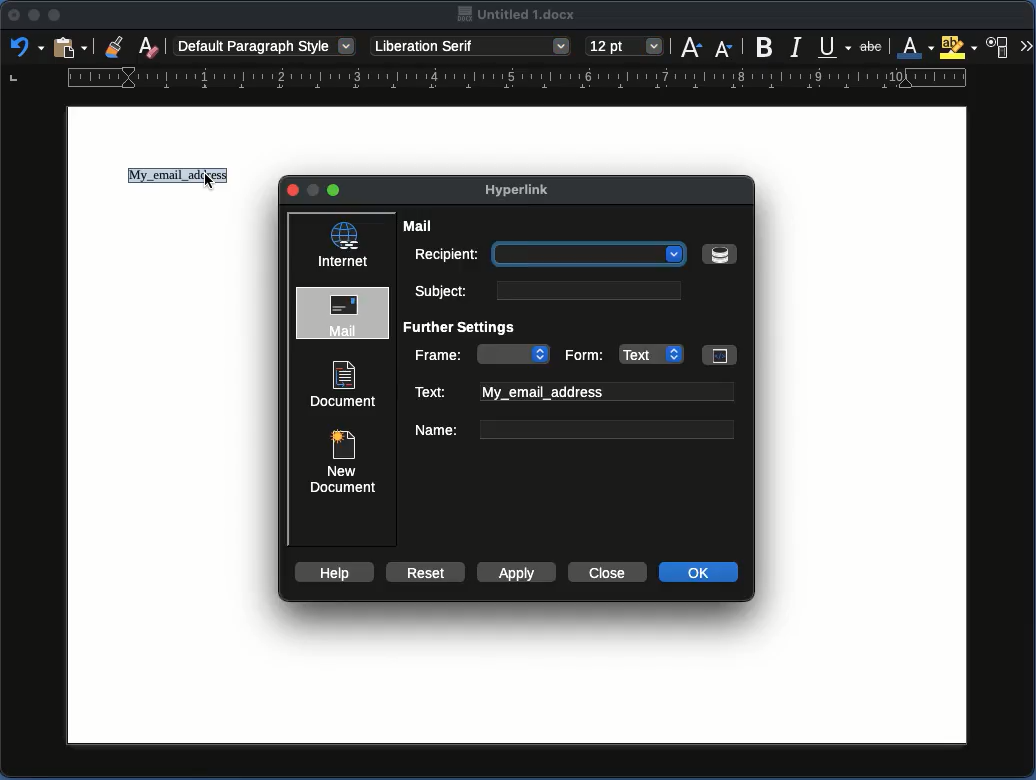  Describe the element at coordinates (25, 46) in the screenshot. I see `Redo` at that location.